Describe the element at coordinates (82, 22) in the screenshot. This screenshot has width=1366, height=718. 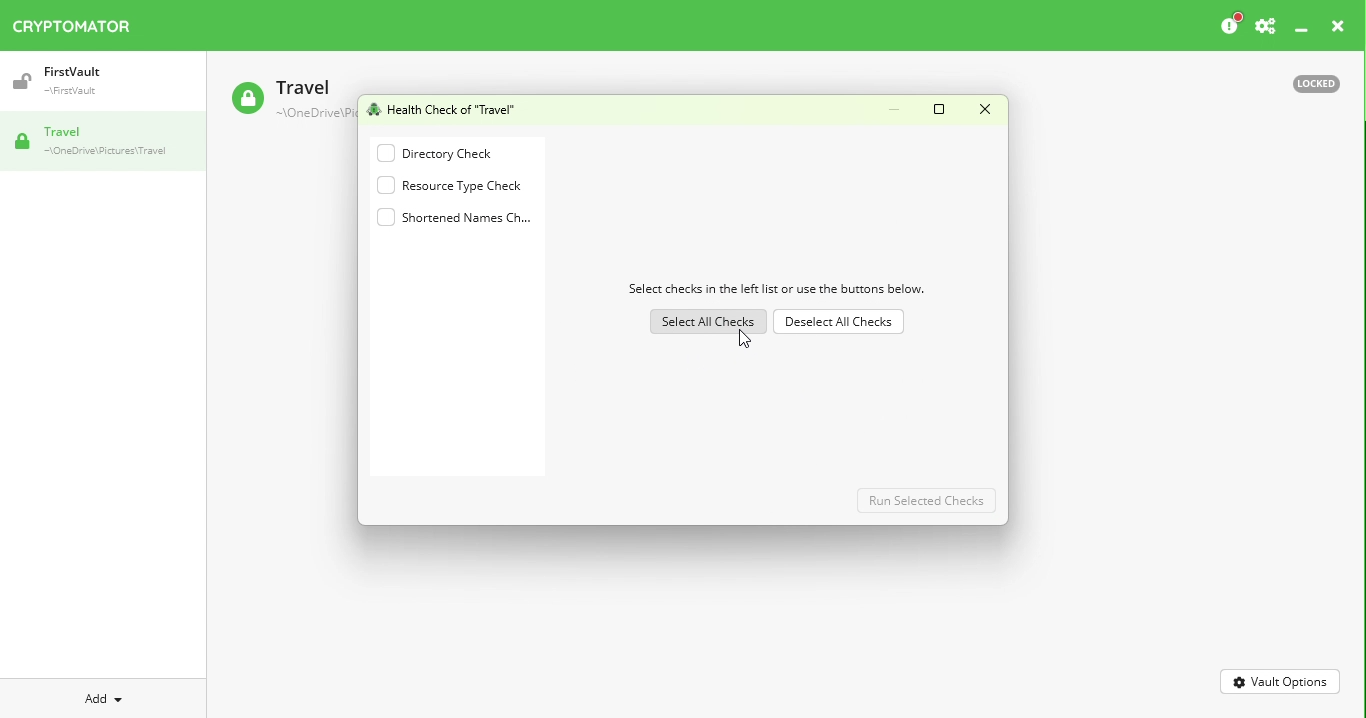
I see `Cryptomator icon` at that location.